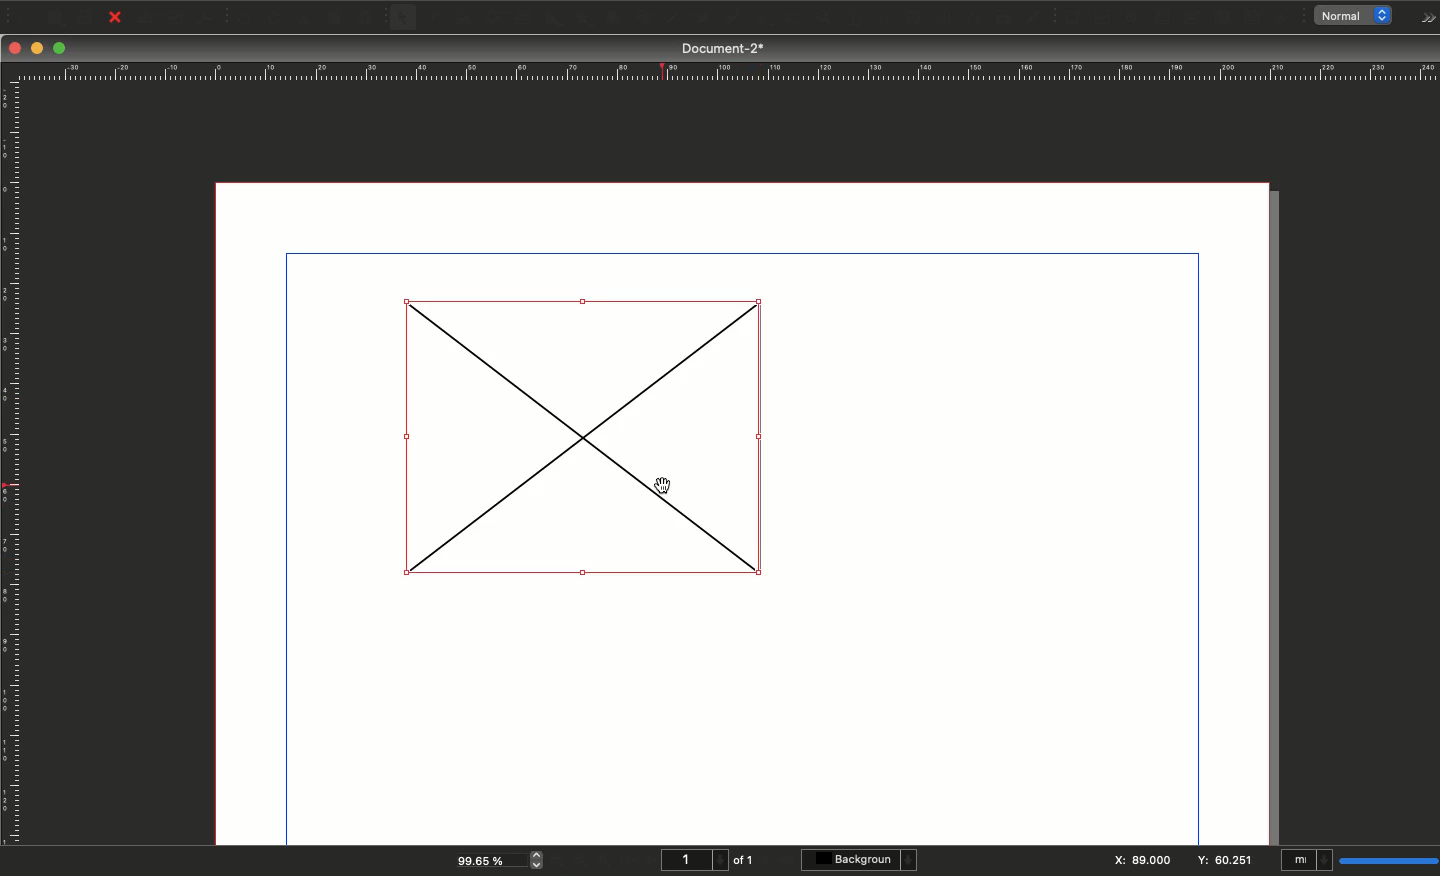  Describe the element at coordinates (905, 17) in the screenshot. I see `Link text frames` at that location.